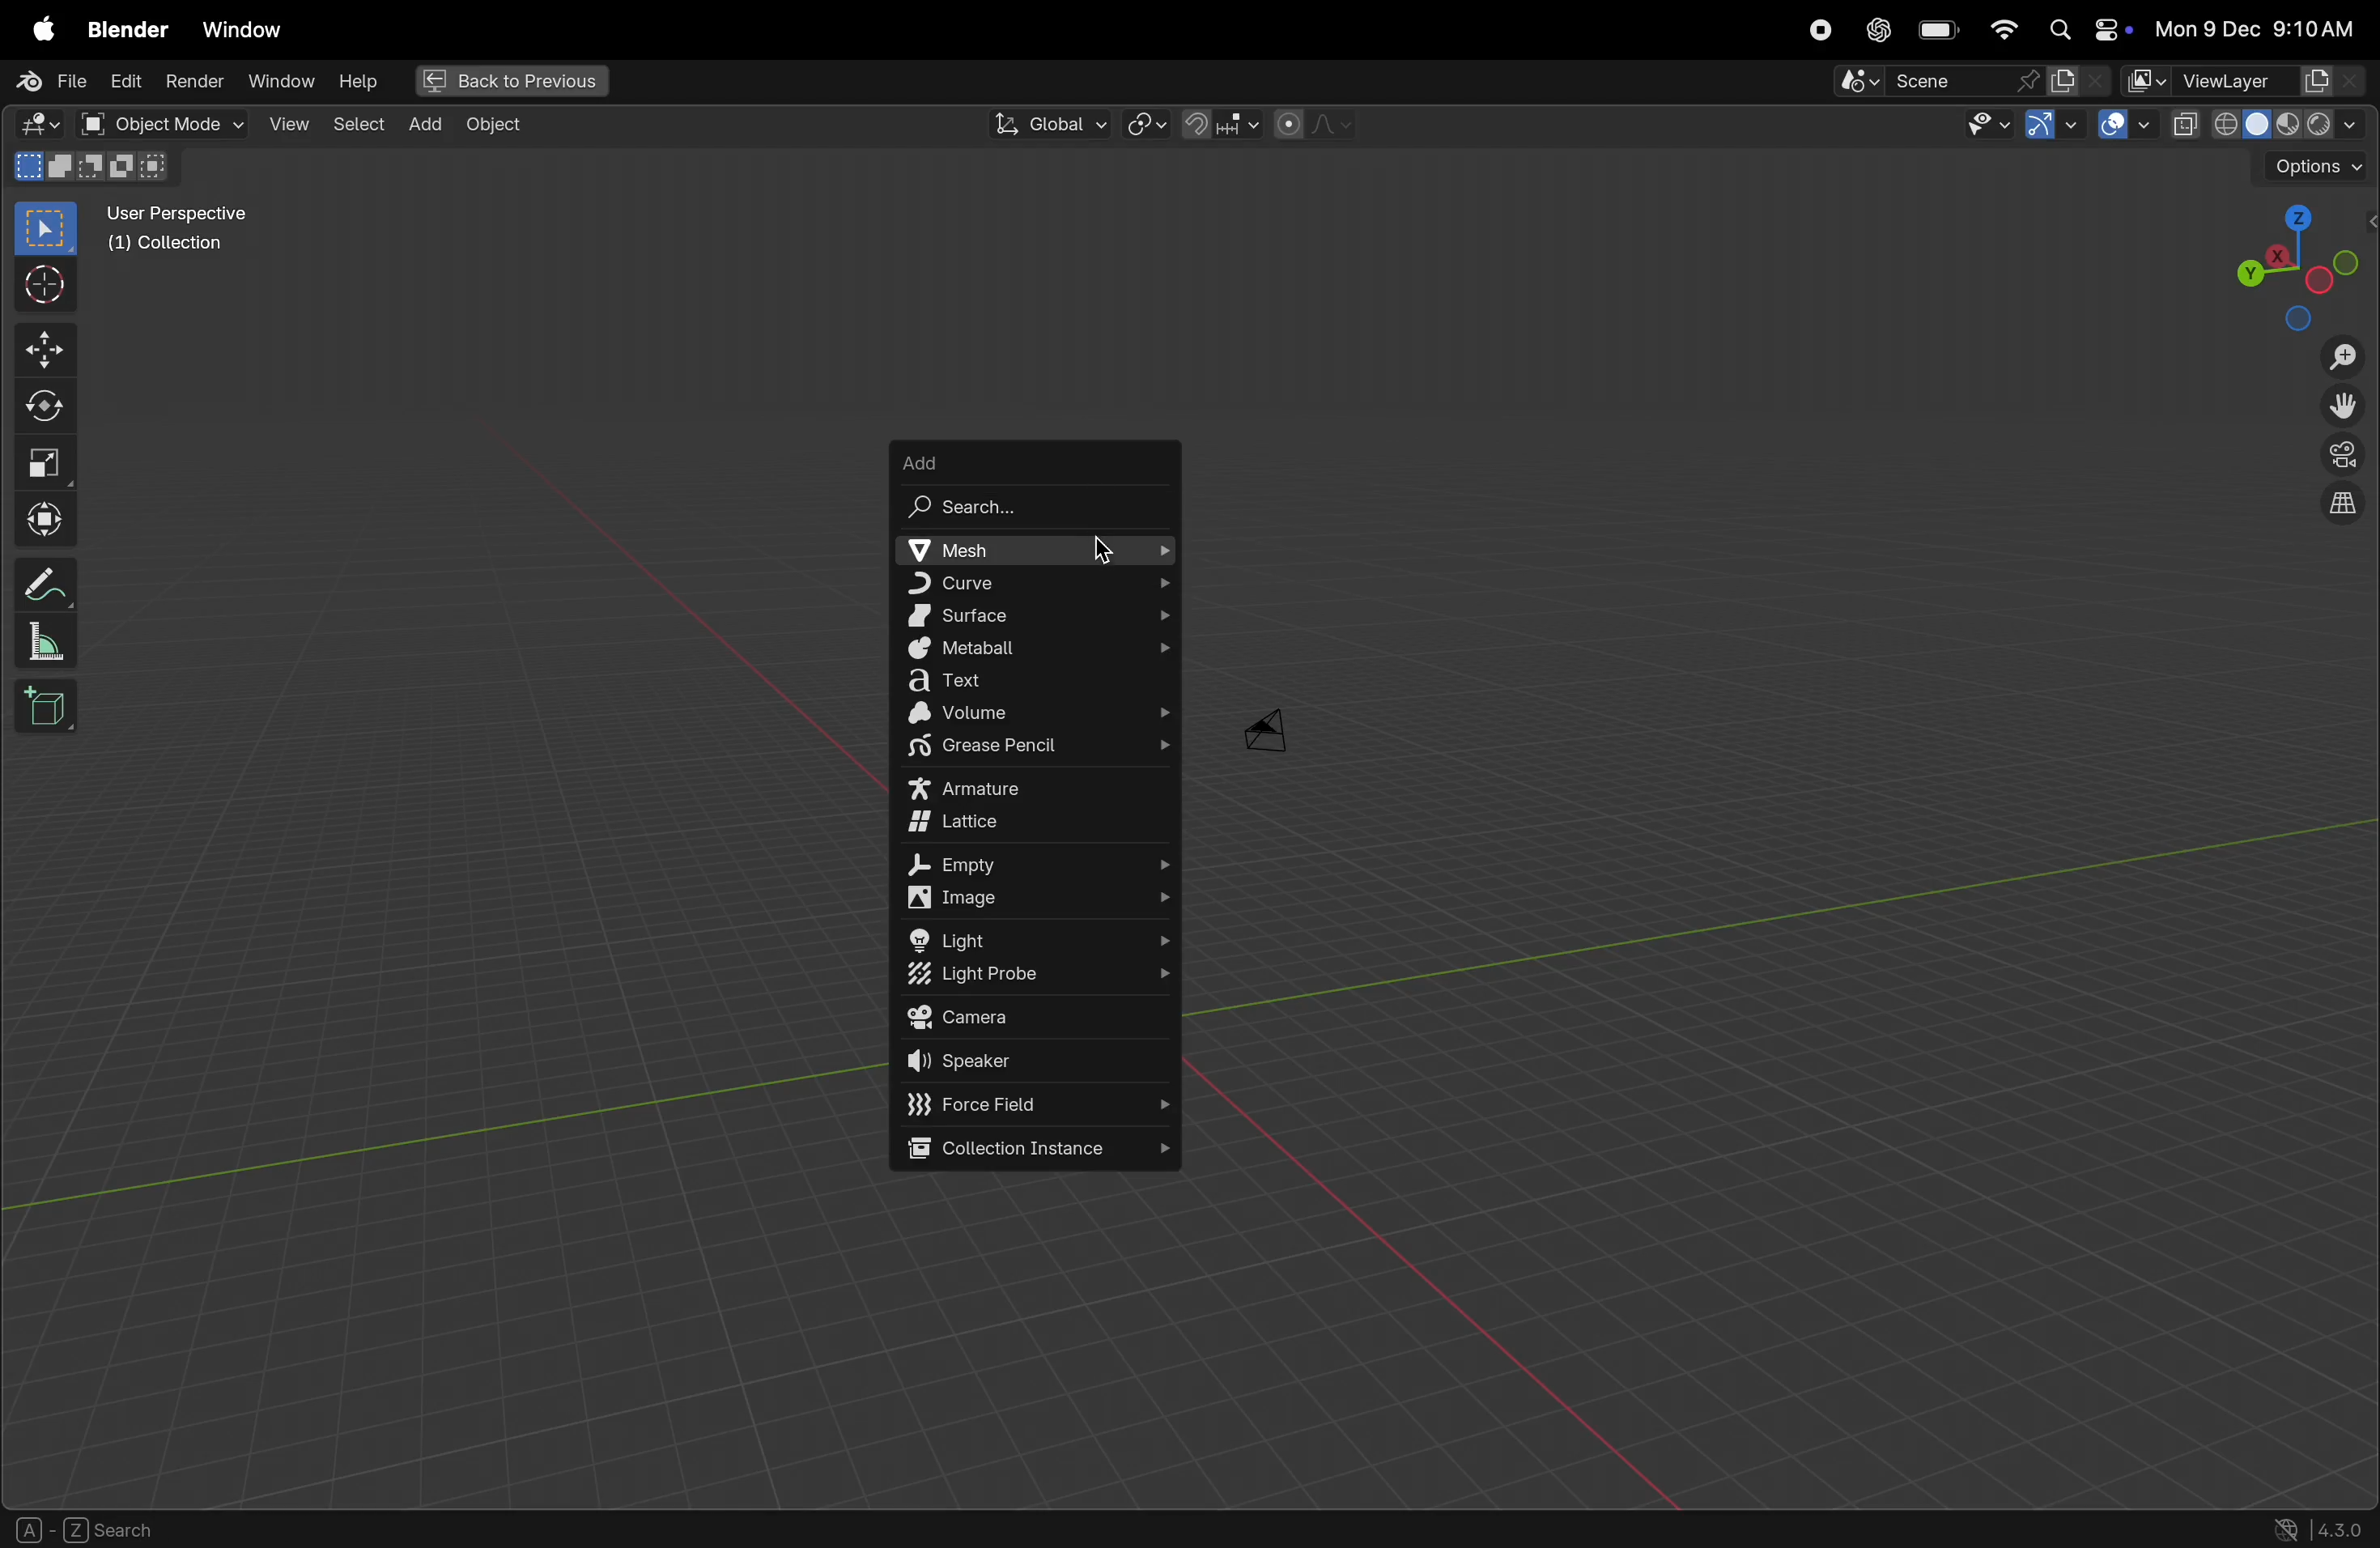 This screenshot has height=1548, width=2380. I want to click on move the view, so click(2338, 407).